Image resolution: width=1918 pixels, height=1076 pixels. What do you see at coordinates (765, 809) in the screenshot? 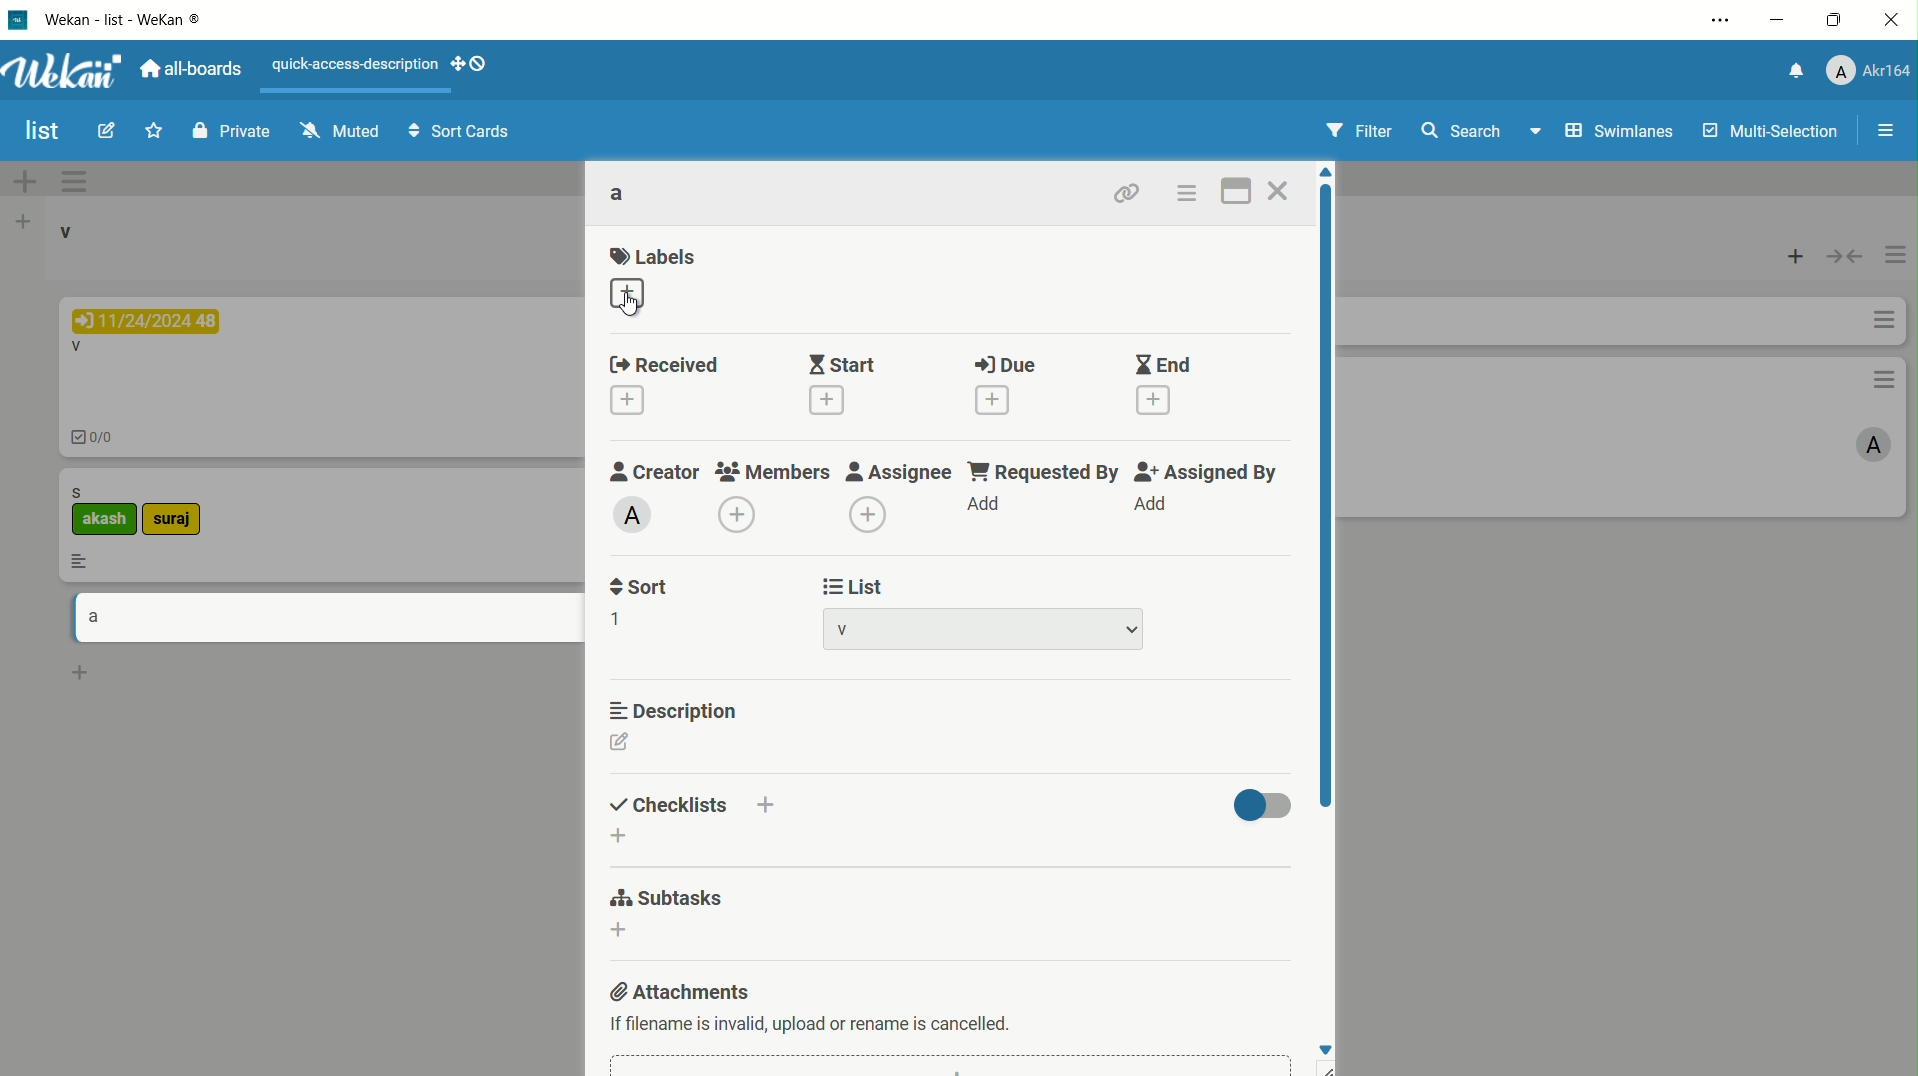
I see `add checklist` at bounding box center [765, 809].